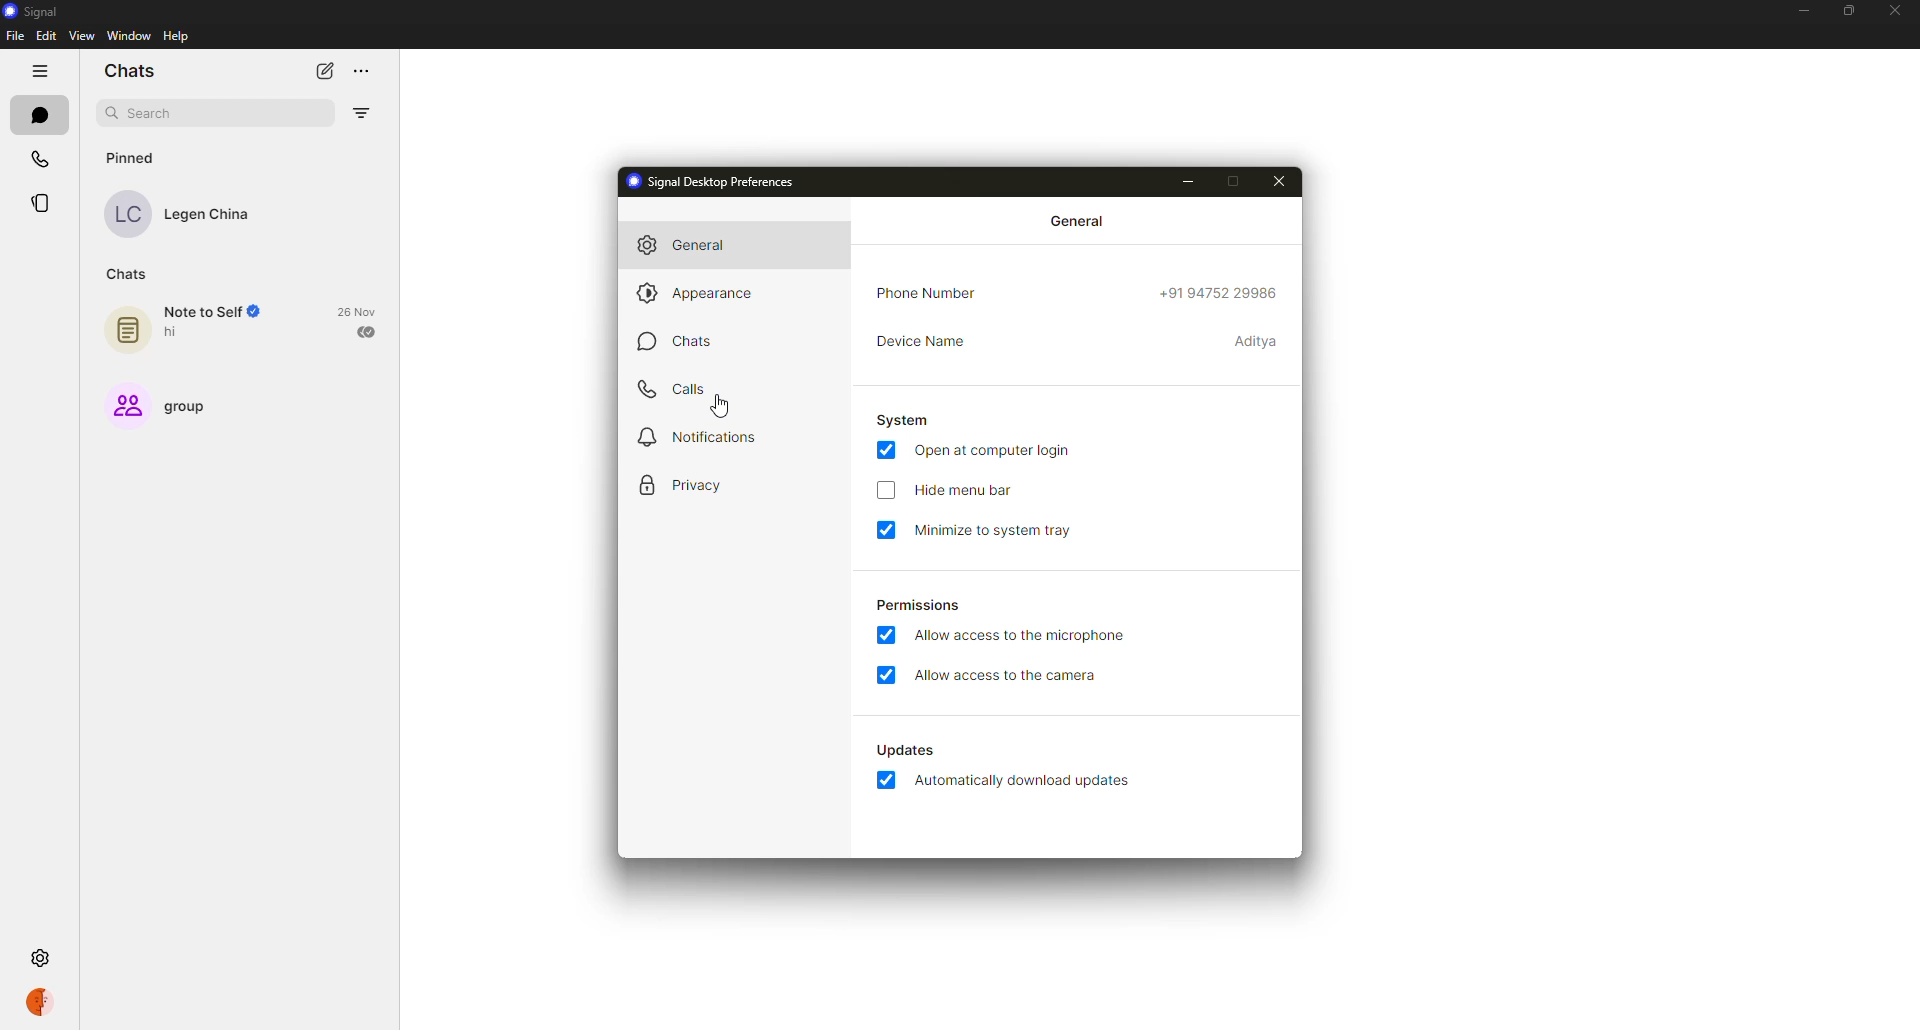 This screenshot has height=1030, width=1920. Describe the element at coordinates (360, 310) in the screenshot. I see `date` at that location.